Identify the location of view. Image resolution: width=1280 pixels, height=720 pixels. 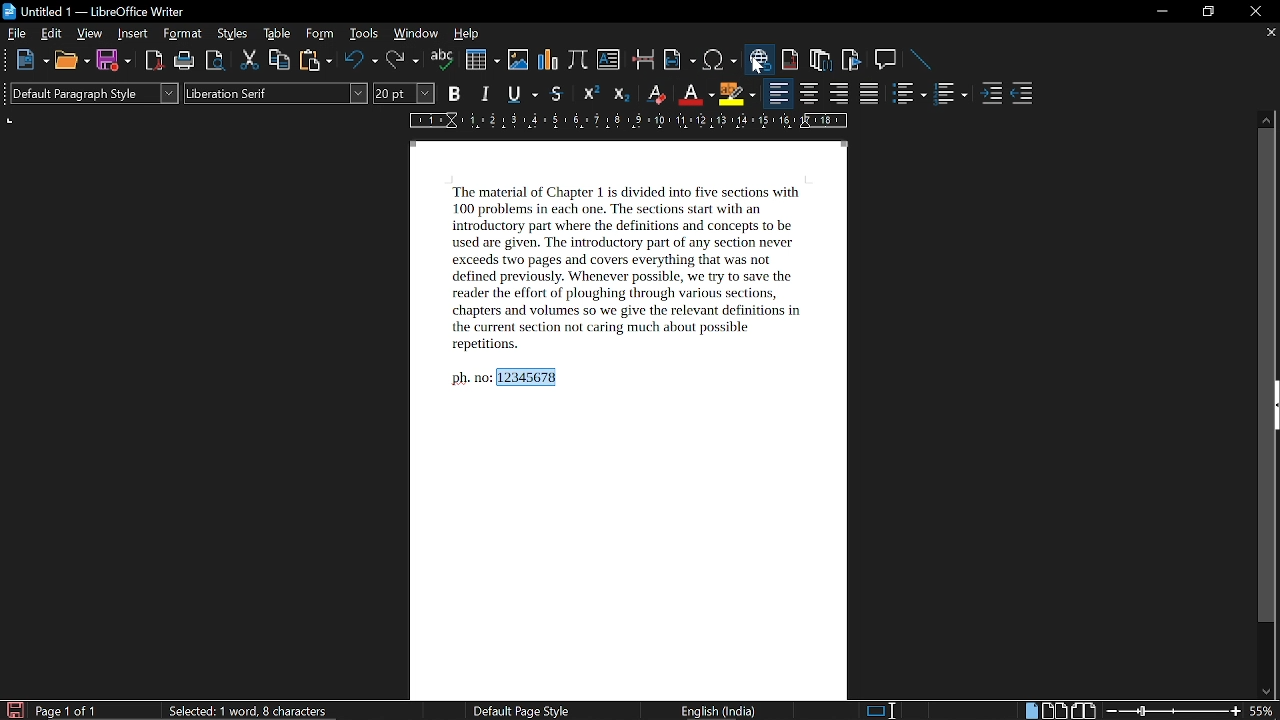
(90, 35).